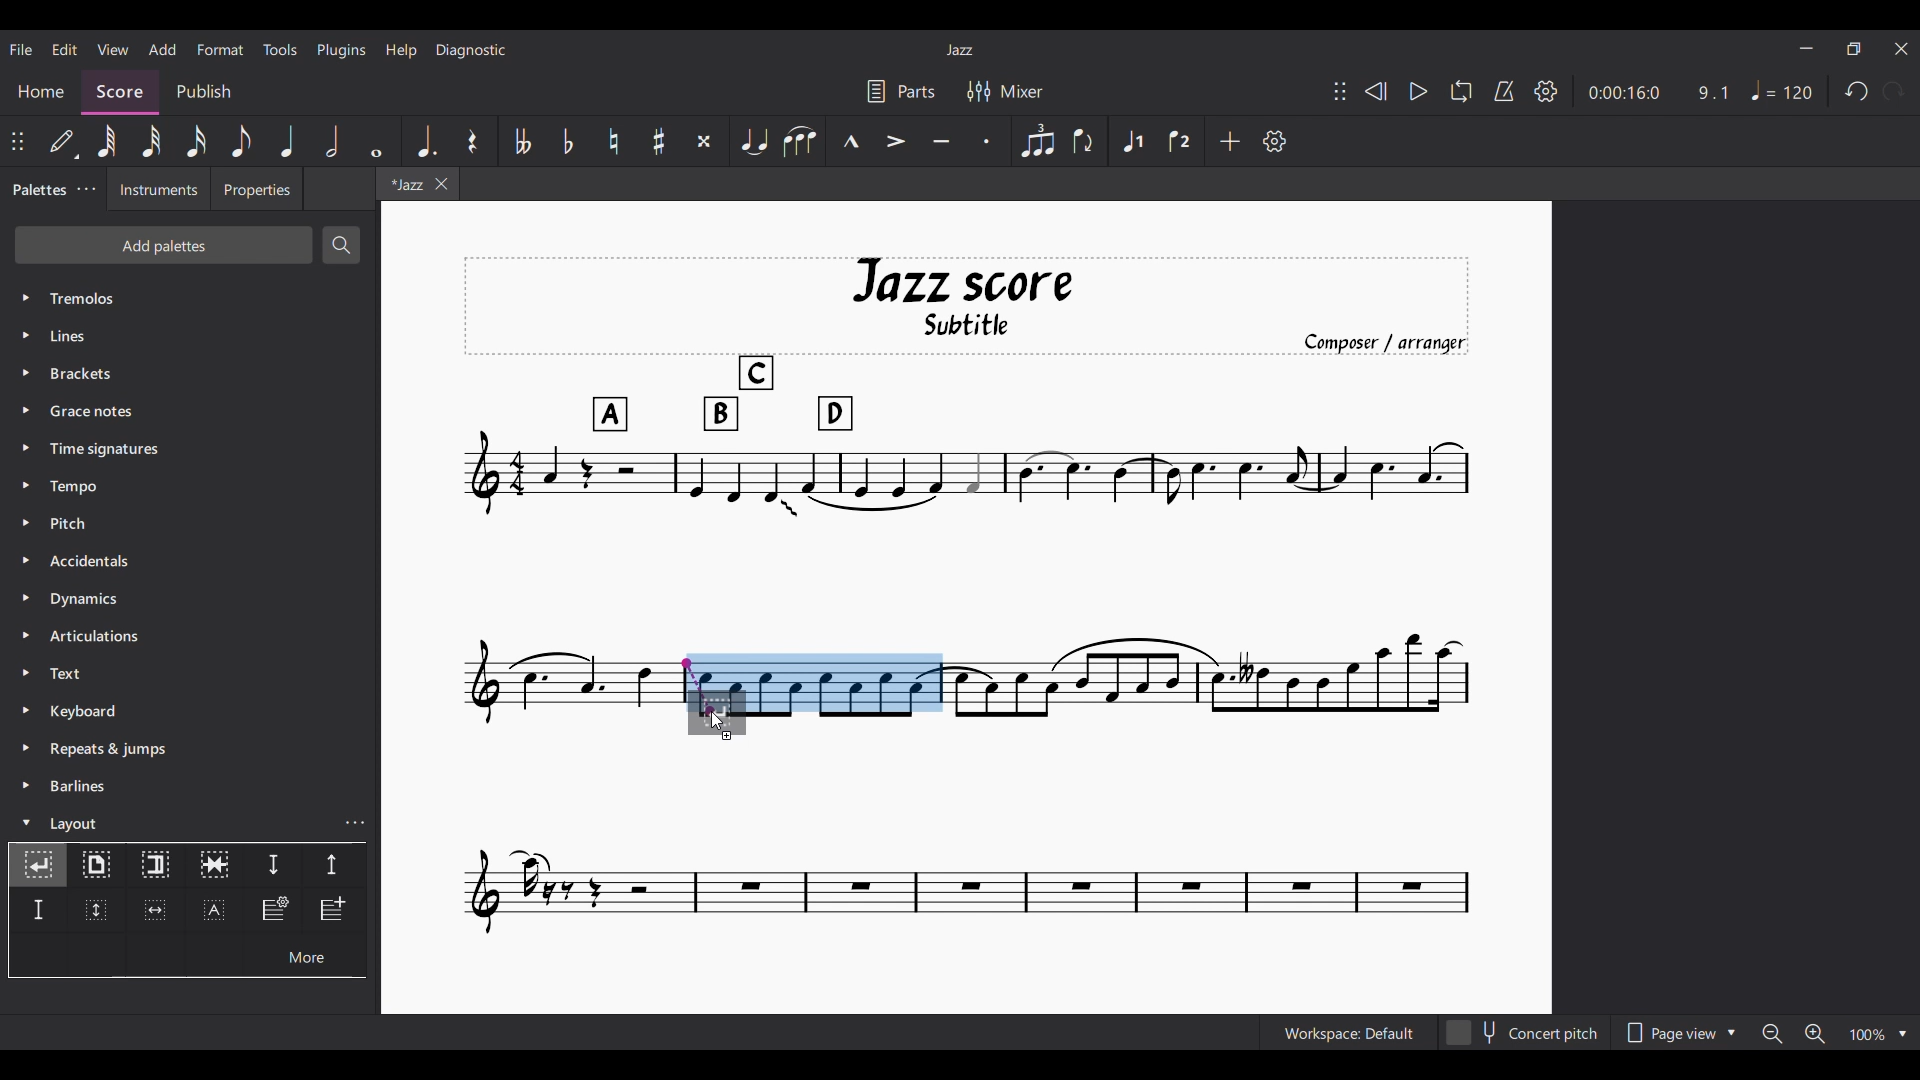 The image size is (1920, 1080). I want to click on Change position, so click(17, 141).